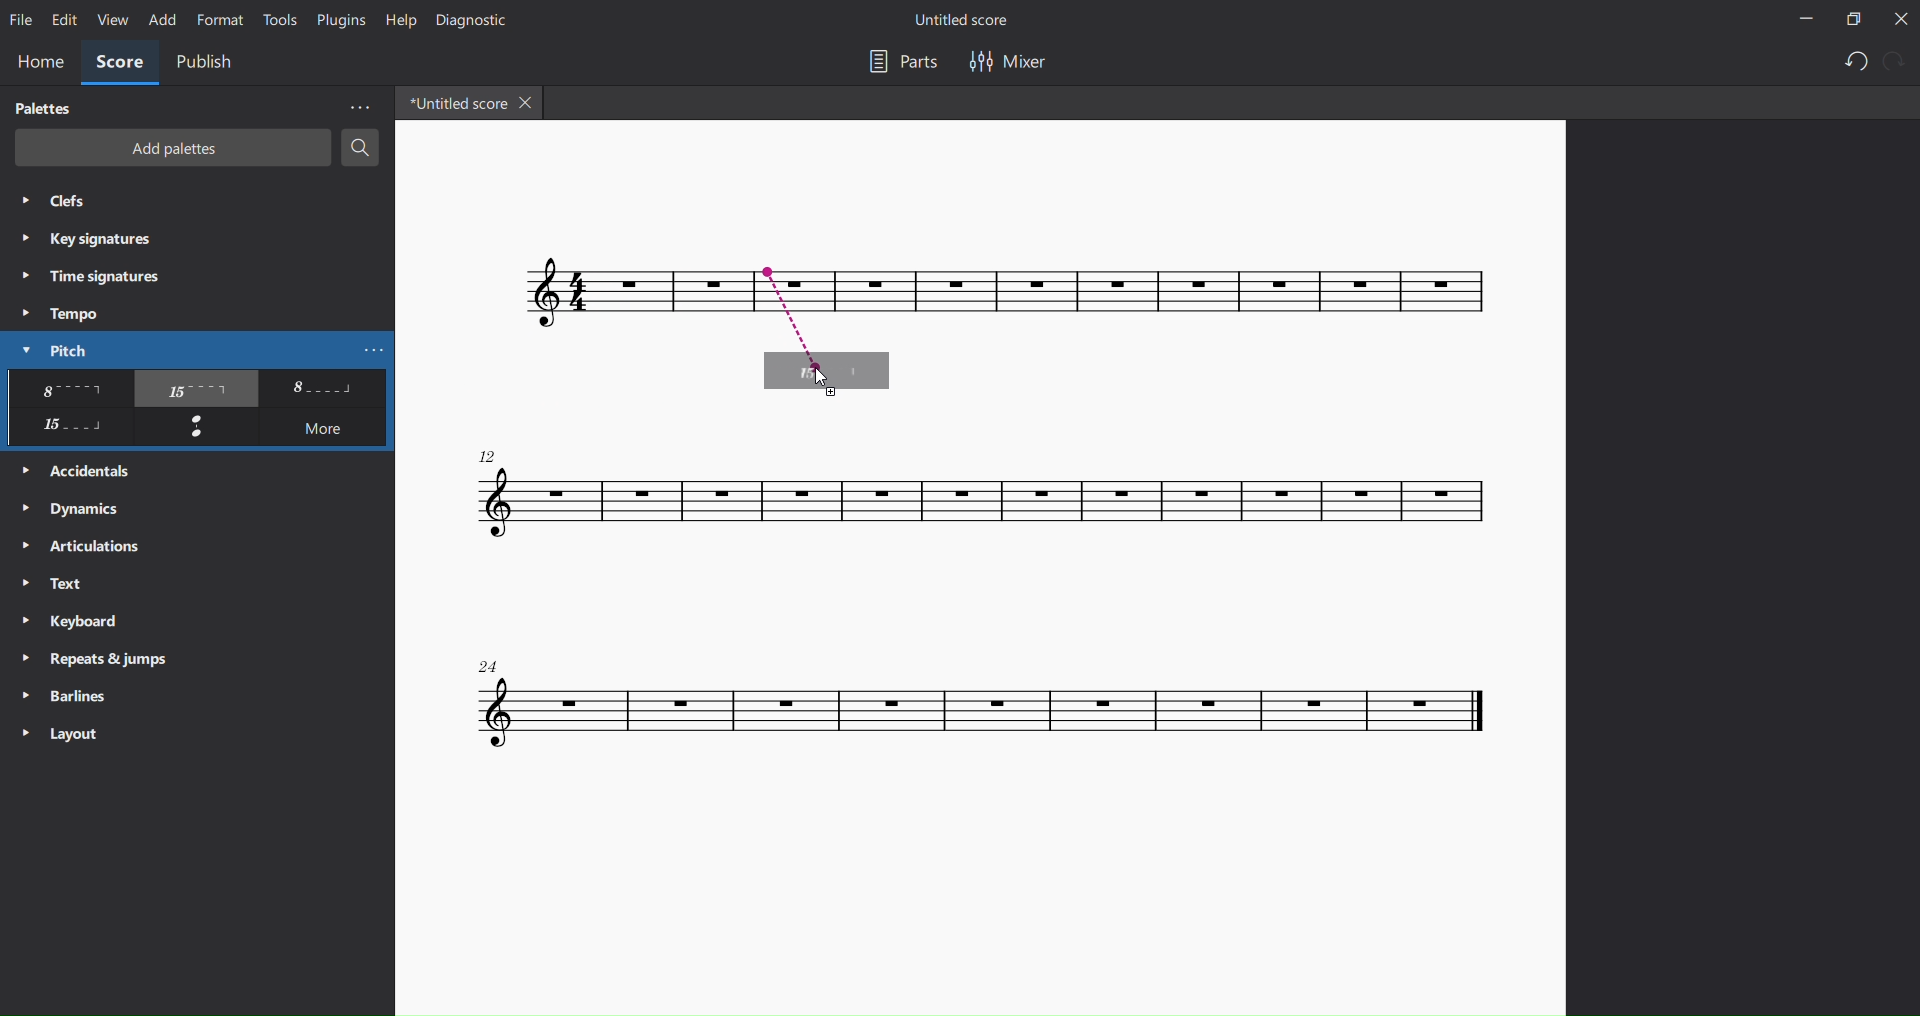  Describe the element at coordinates (76, 506) in the screenshot. I see `dynamics` at that location.